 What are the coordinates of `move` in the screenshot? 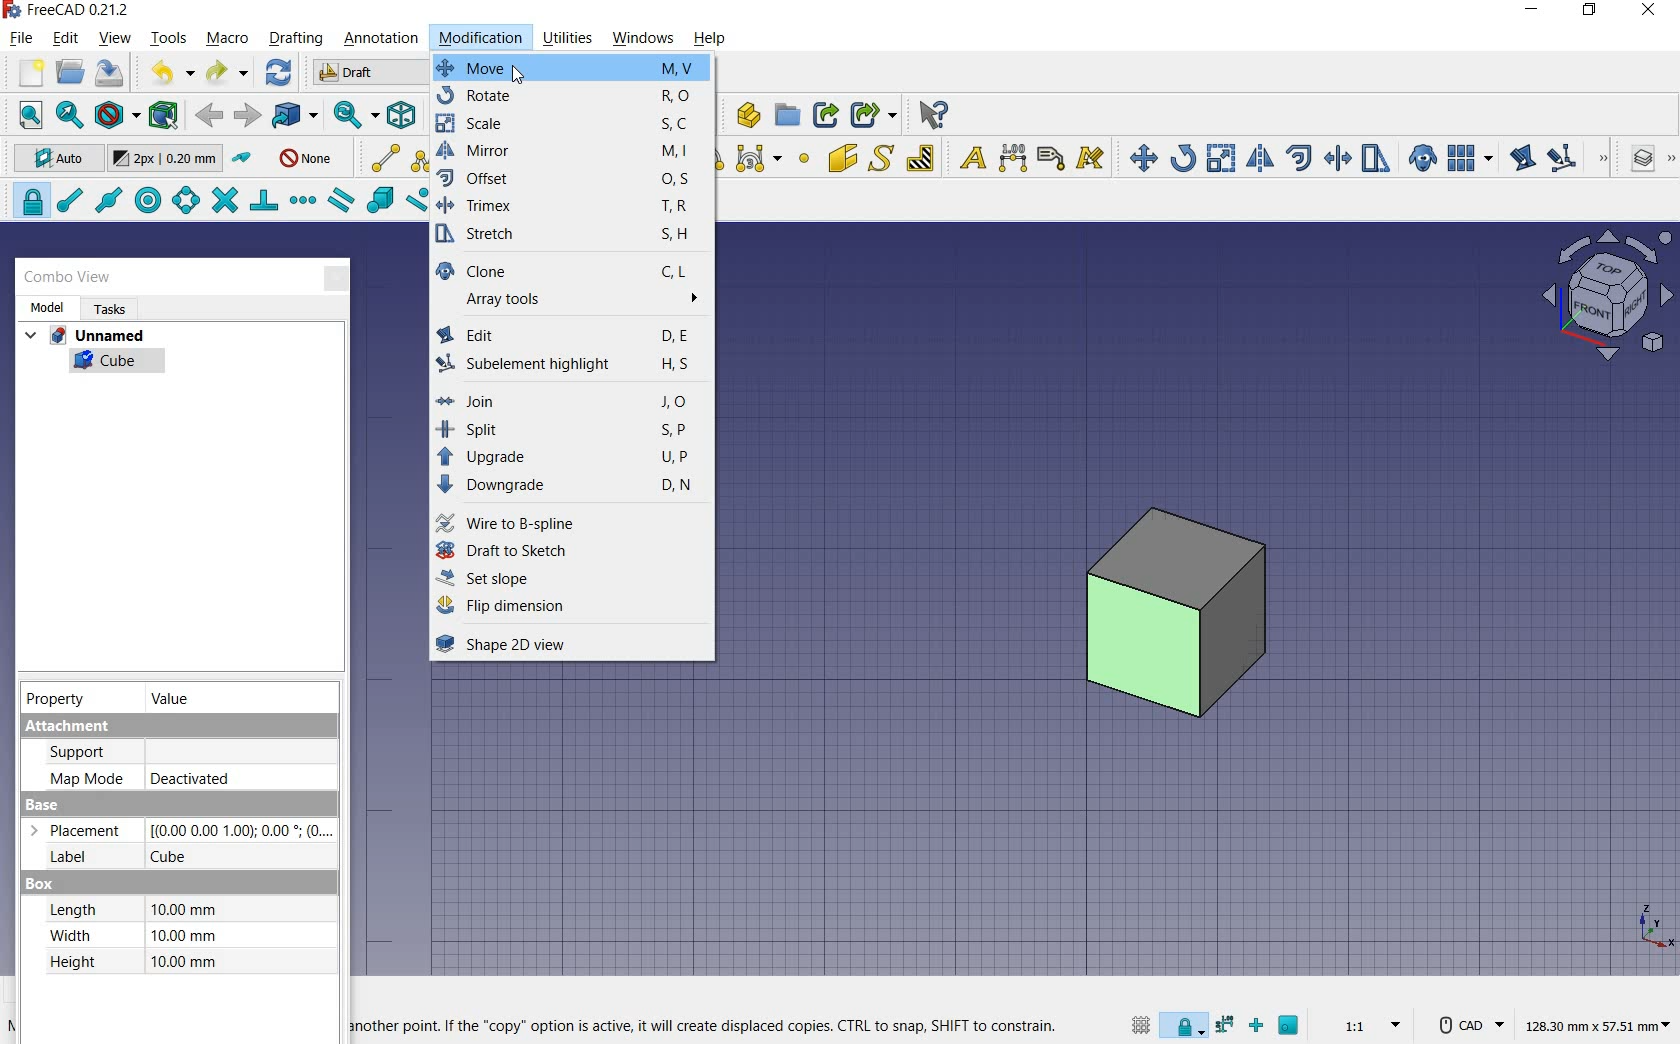 It's located at (1139, 157).